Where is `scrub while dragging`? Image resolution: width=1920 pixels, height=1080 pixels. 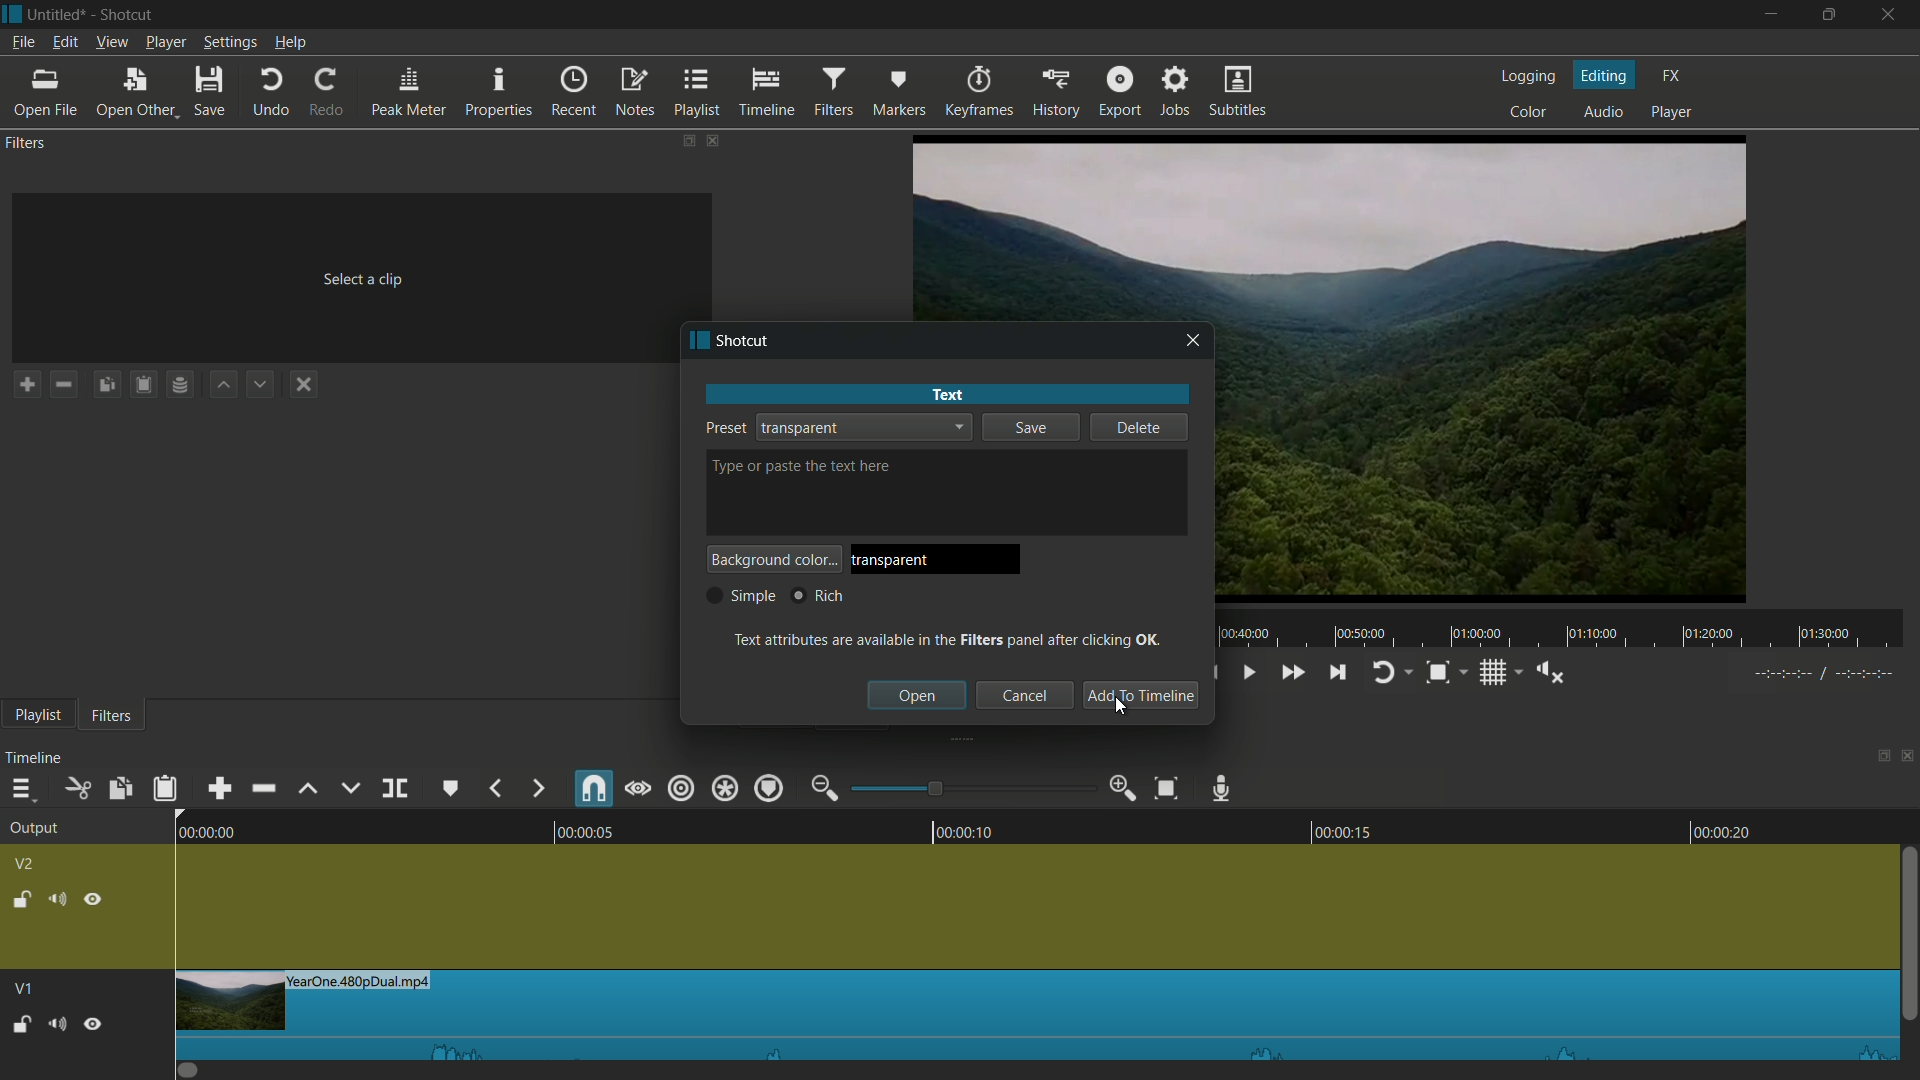
scrub while dragging is located at coordinates (639, 789).